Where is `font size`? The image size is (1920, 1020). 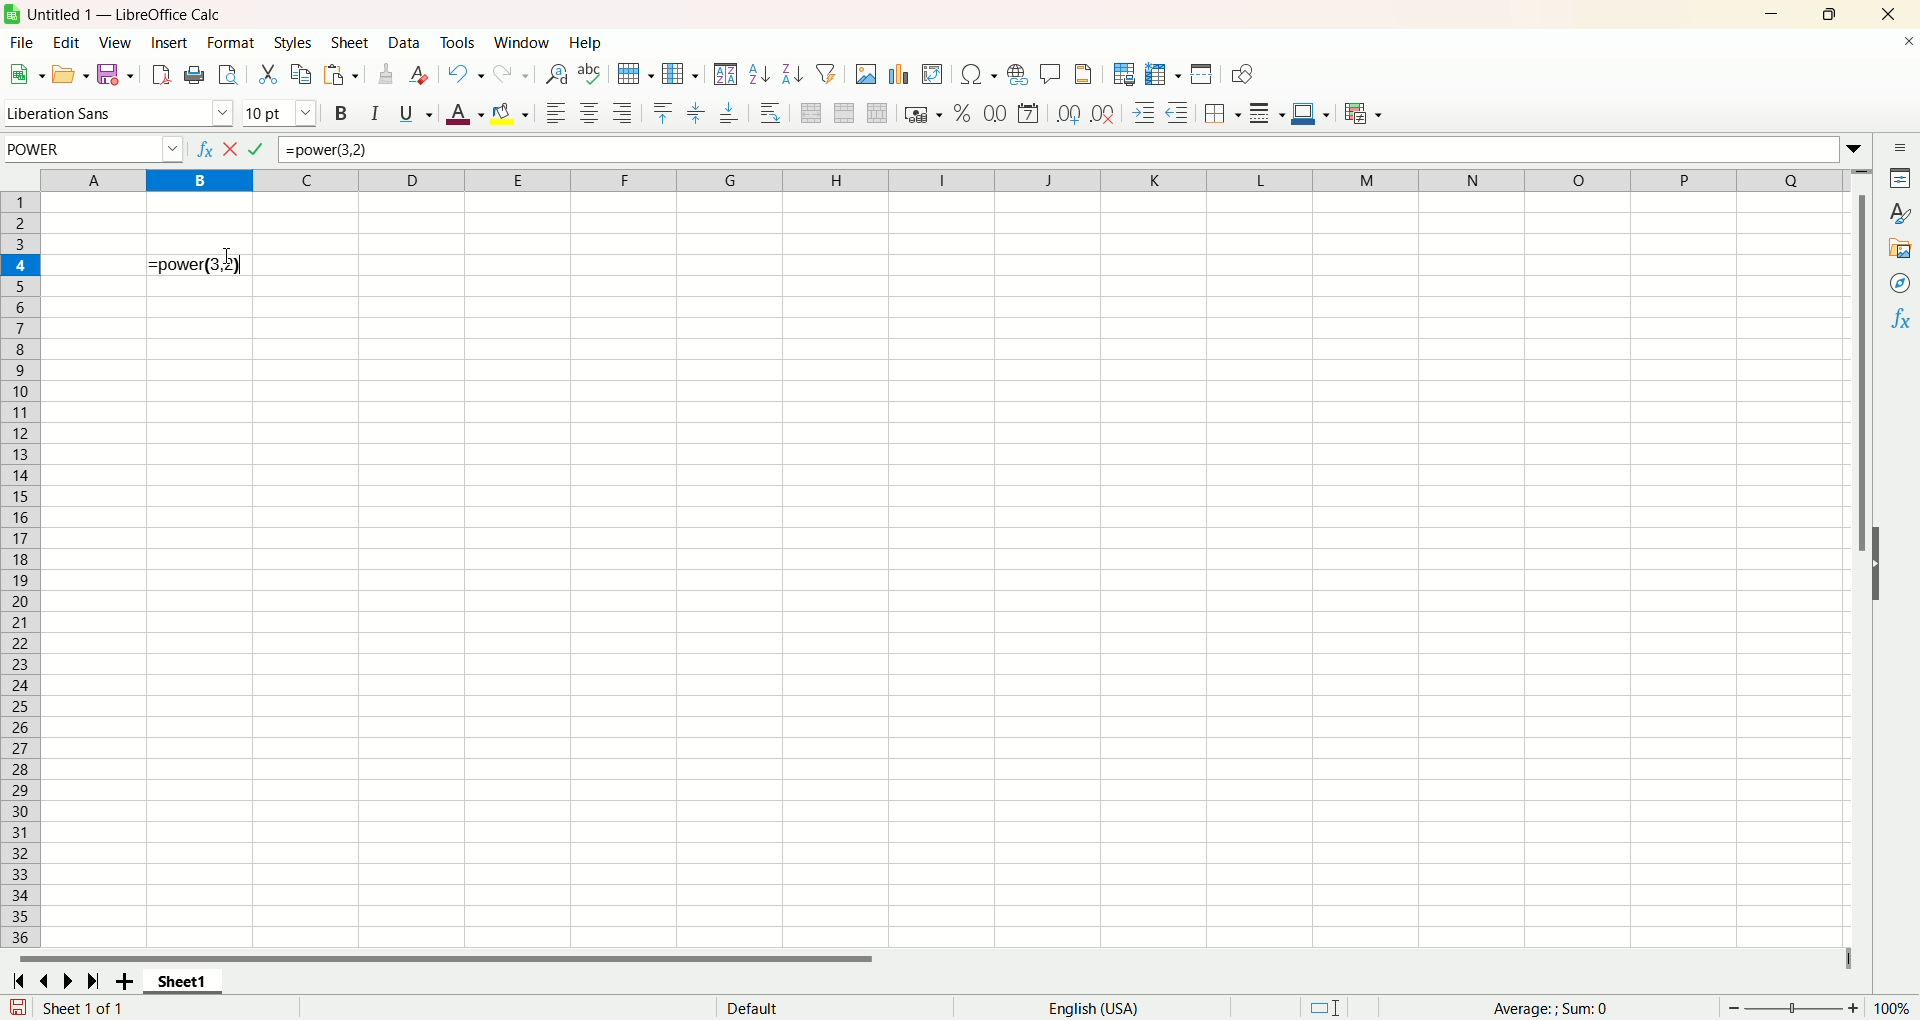
font size is located at coordinates (281, 114).